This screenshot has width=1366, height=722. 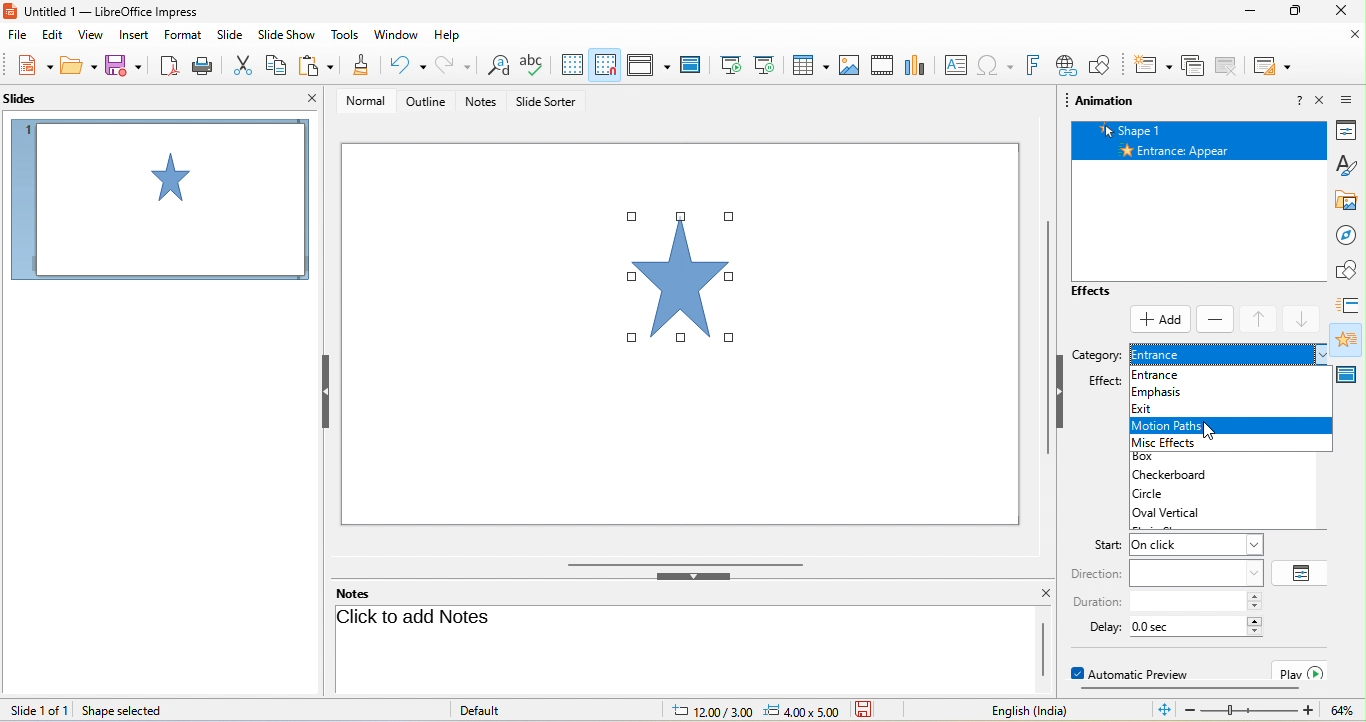 What do you see at coordinates (1255, 608) in the screenshot?
I see `decrease duration` at bounding box center [1255, 608].